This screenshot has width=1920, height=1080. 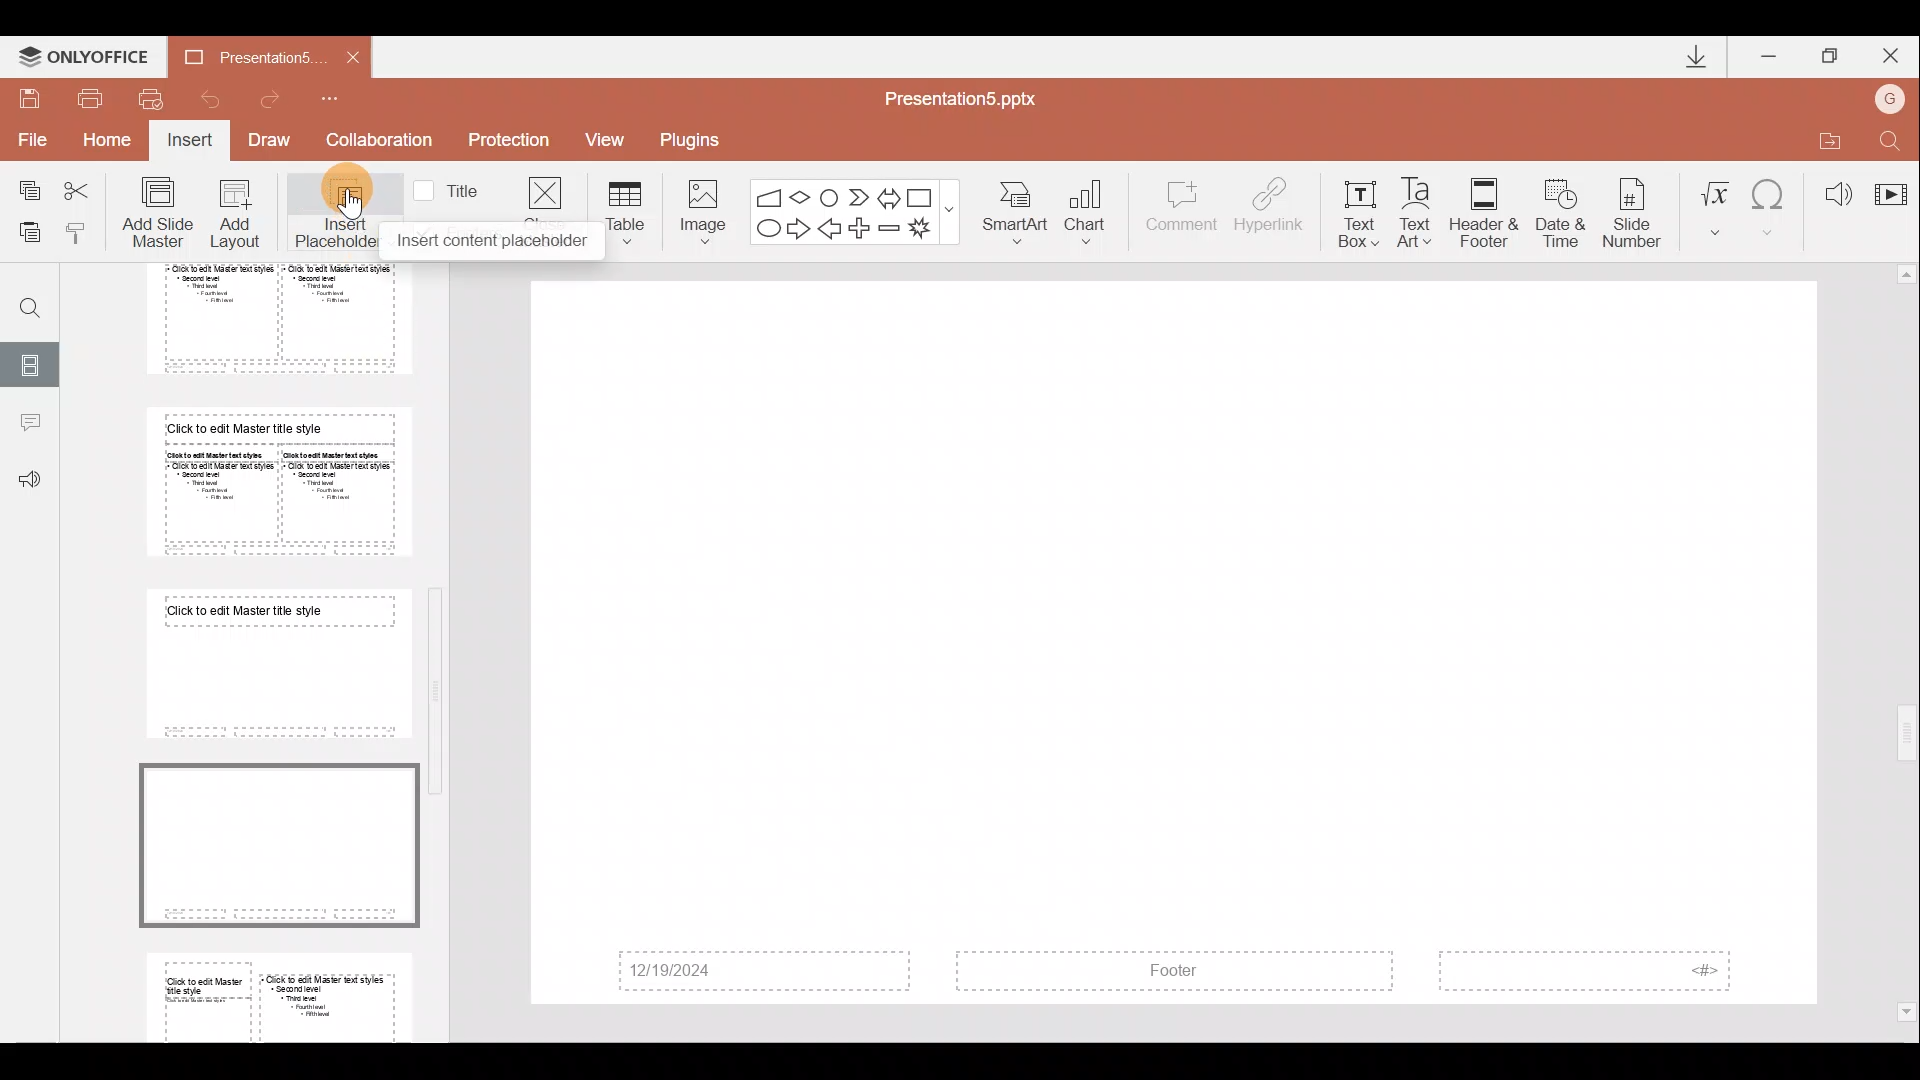 What do you see at coordinates (1714, 205) in the screenshot?
I see `Equation` at bounding box center [1714, 205].